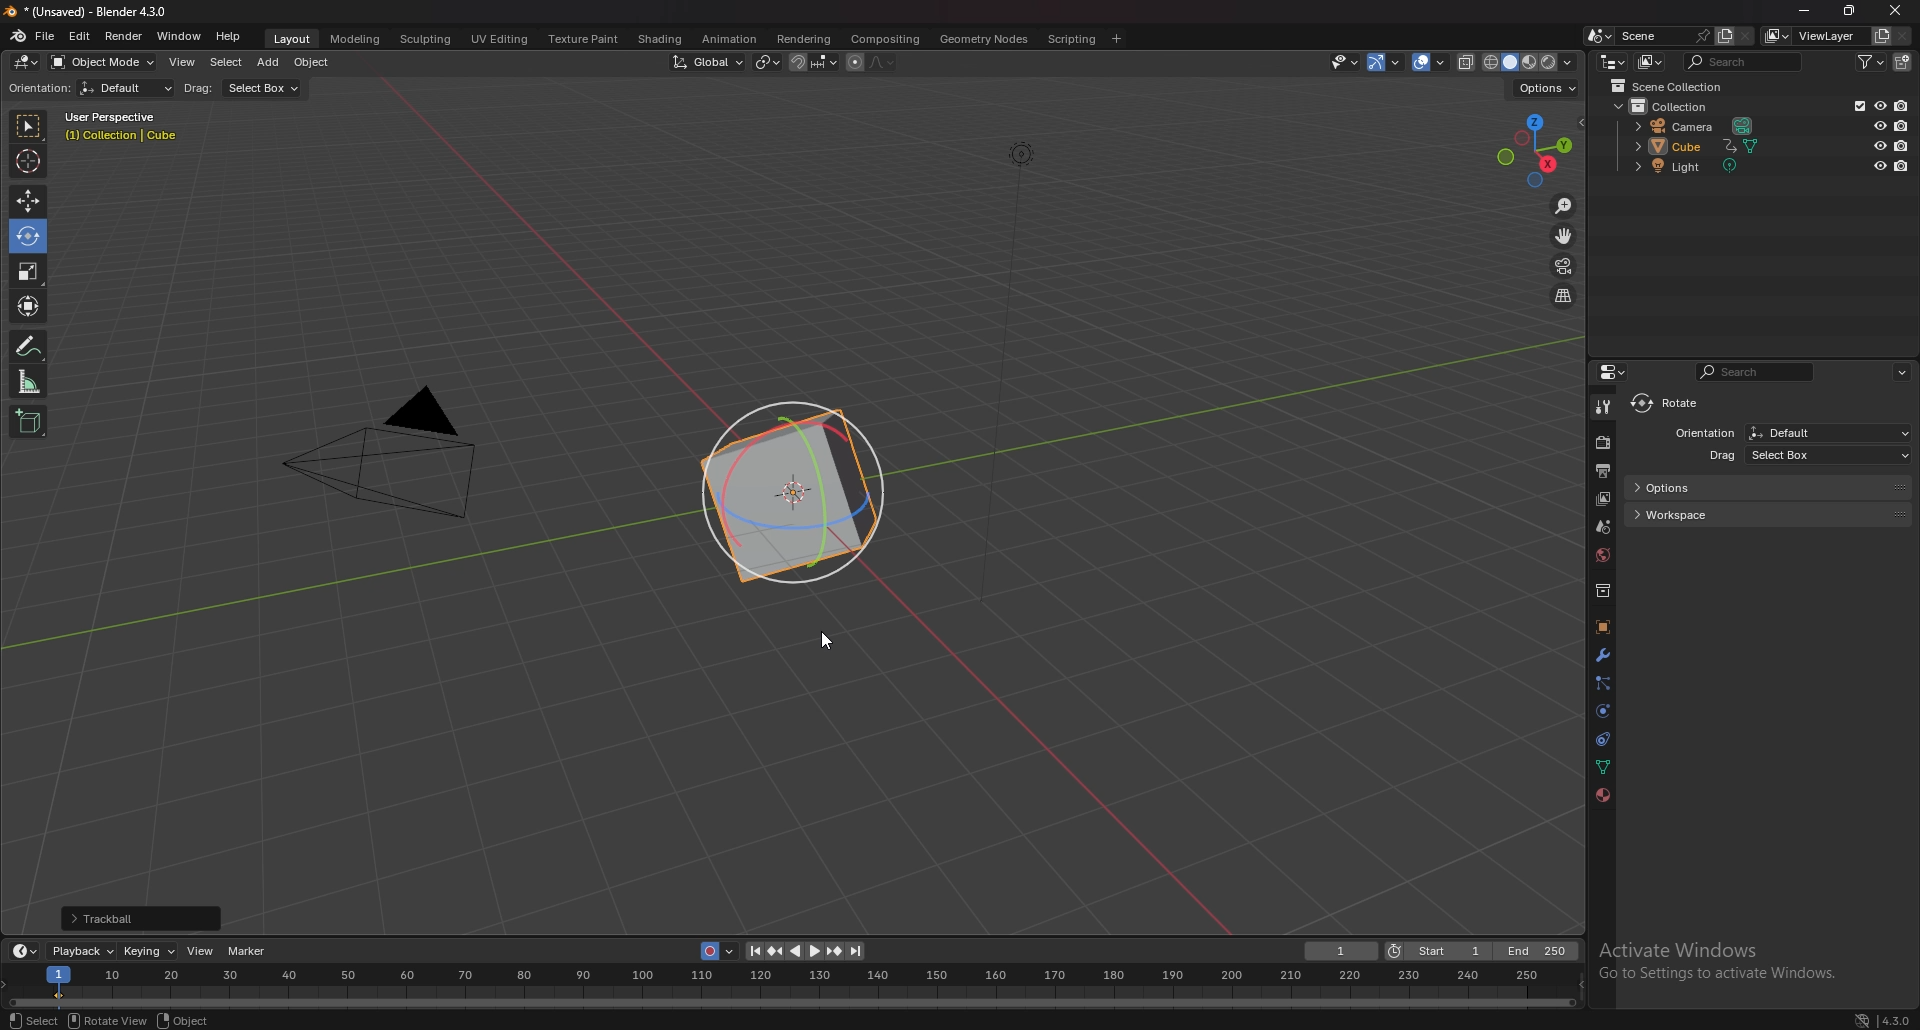  What do you see at coordinates (31, 345) in the screenshot?
I see `annotate` at bounding box center [31, 345].